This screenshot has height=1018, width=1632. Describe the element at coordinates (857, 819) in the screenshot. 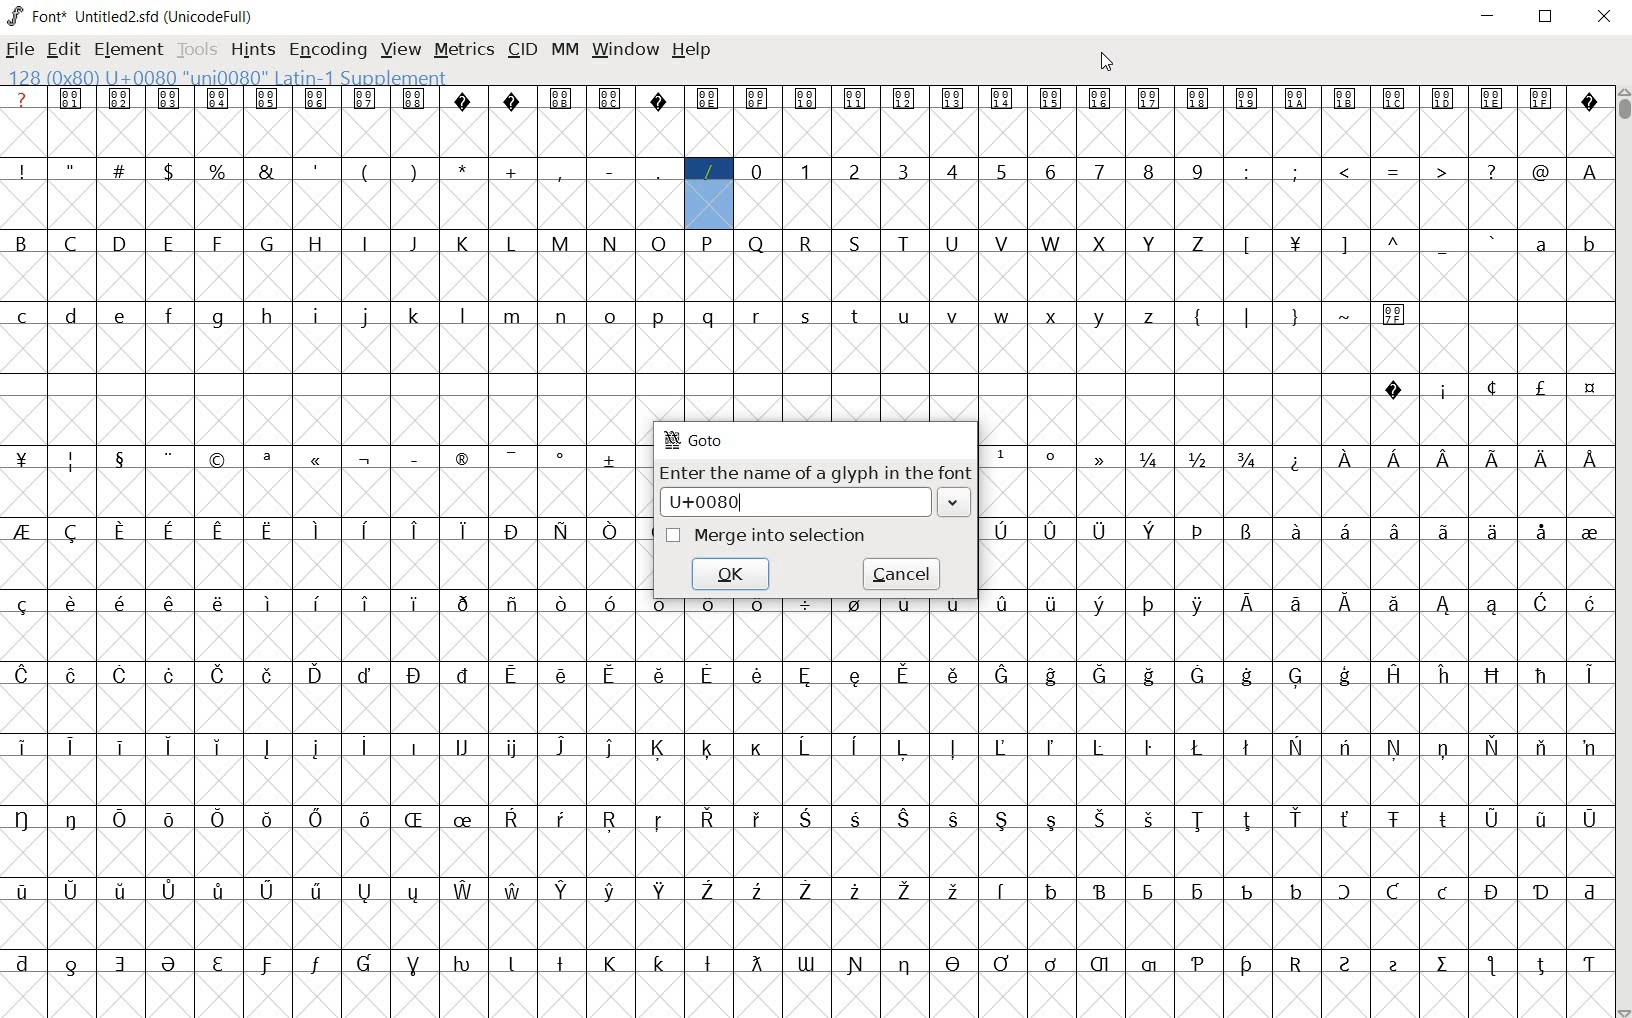

I see `glyph` at that location.